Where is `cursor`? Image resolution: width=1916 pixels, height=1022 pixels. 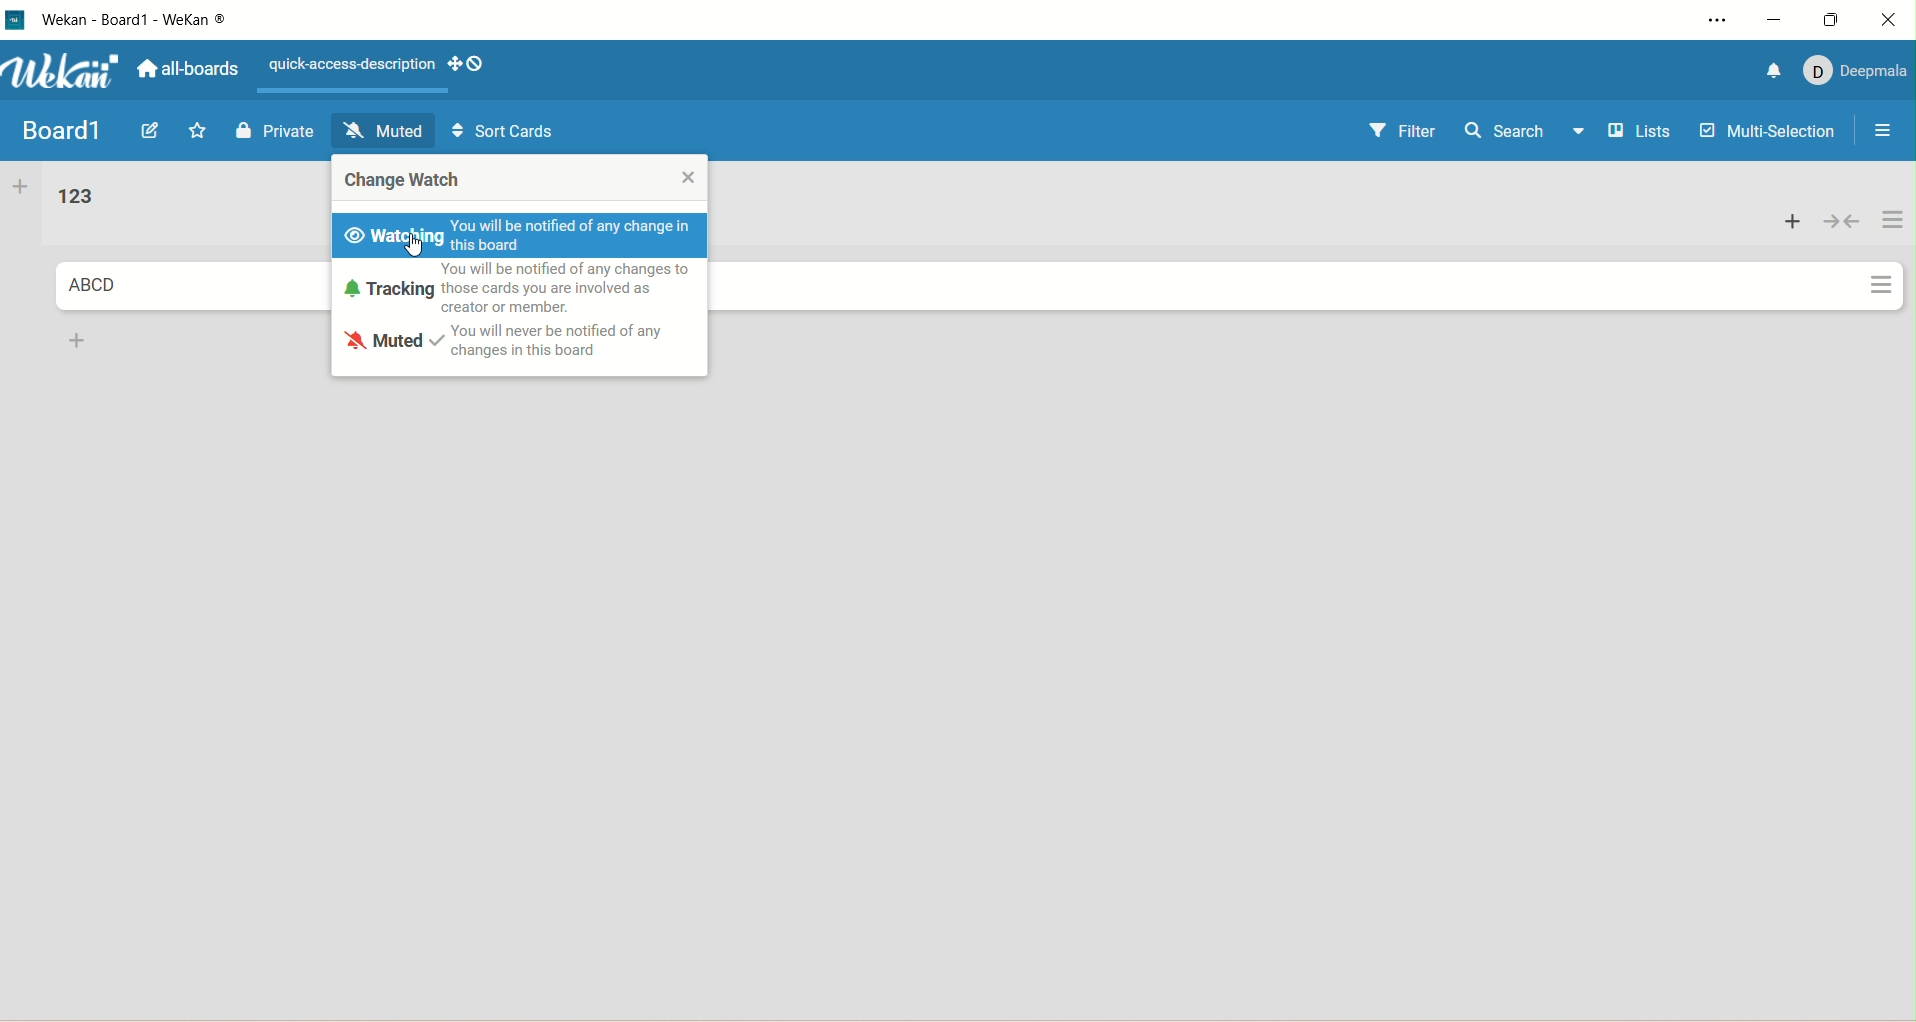 cursor is located at coordinates (418, 250).